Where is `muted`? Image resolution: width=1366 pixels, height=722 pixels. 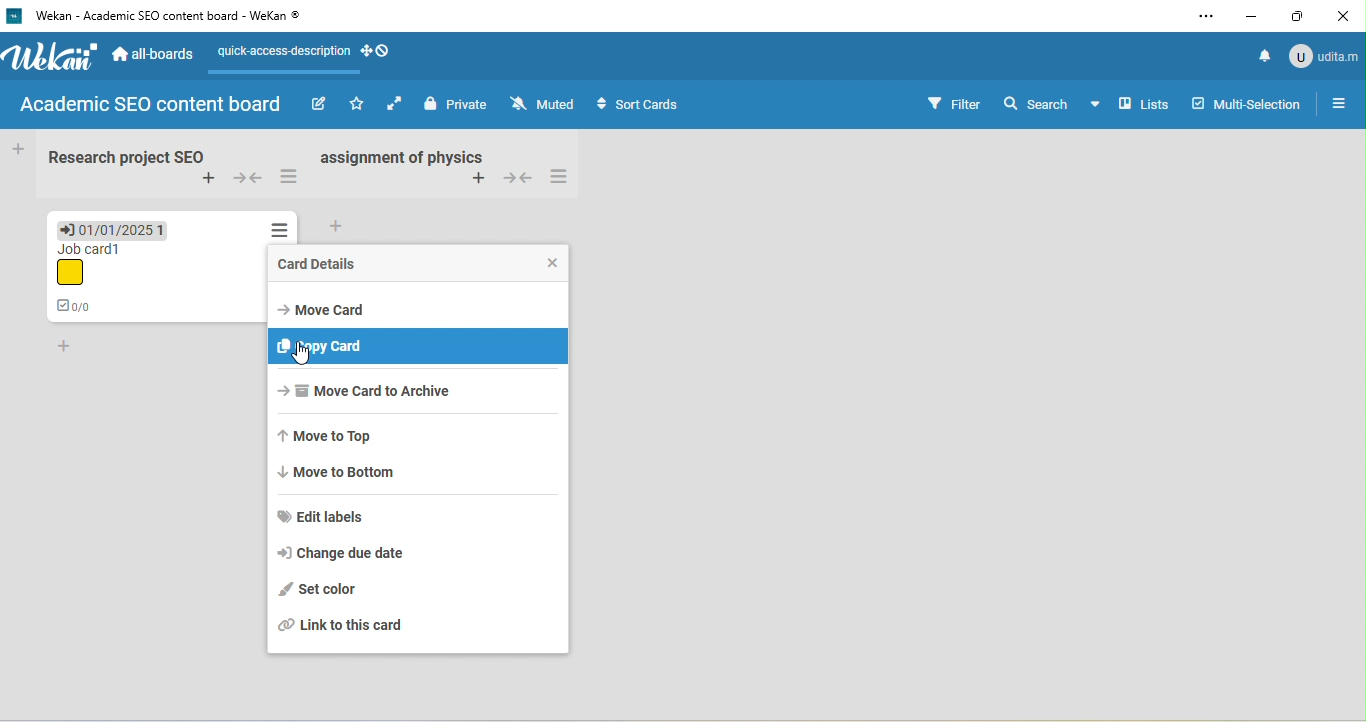 muted is located at coordinates (546, 104).